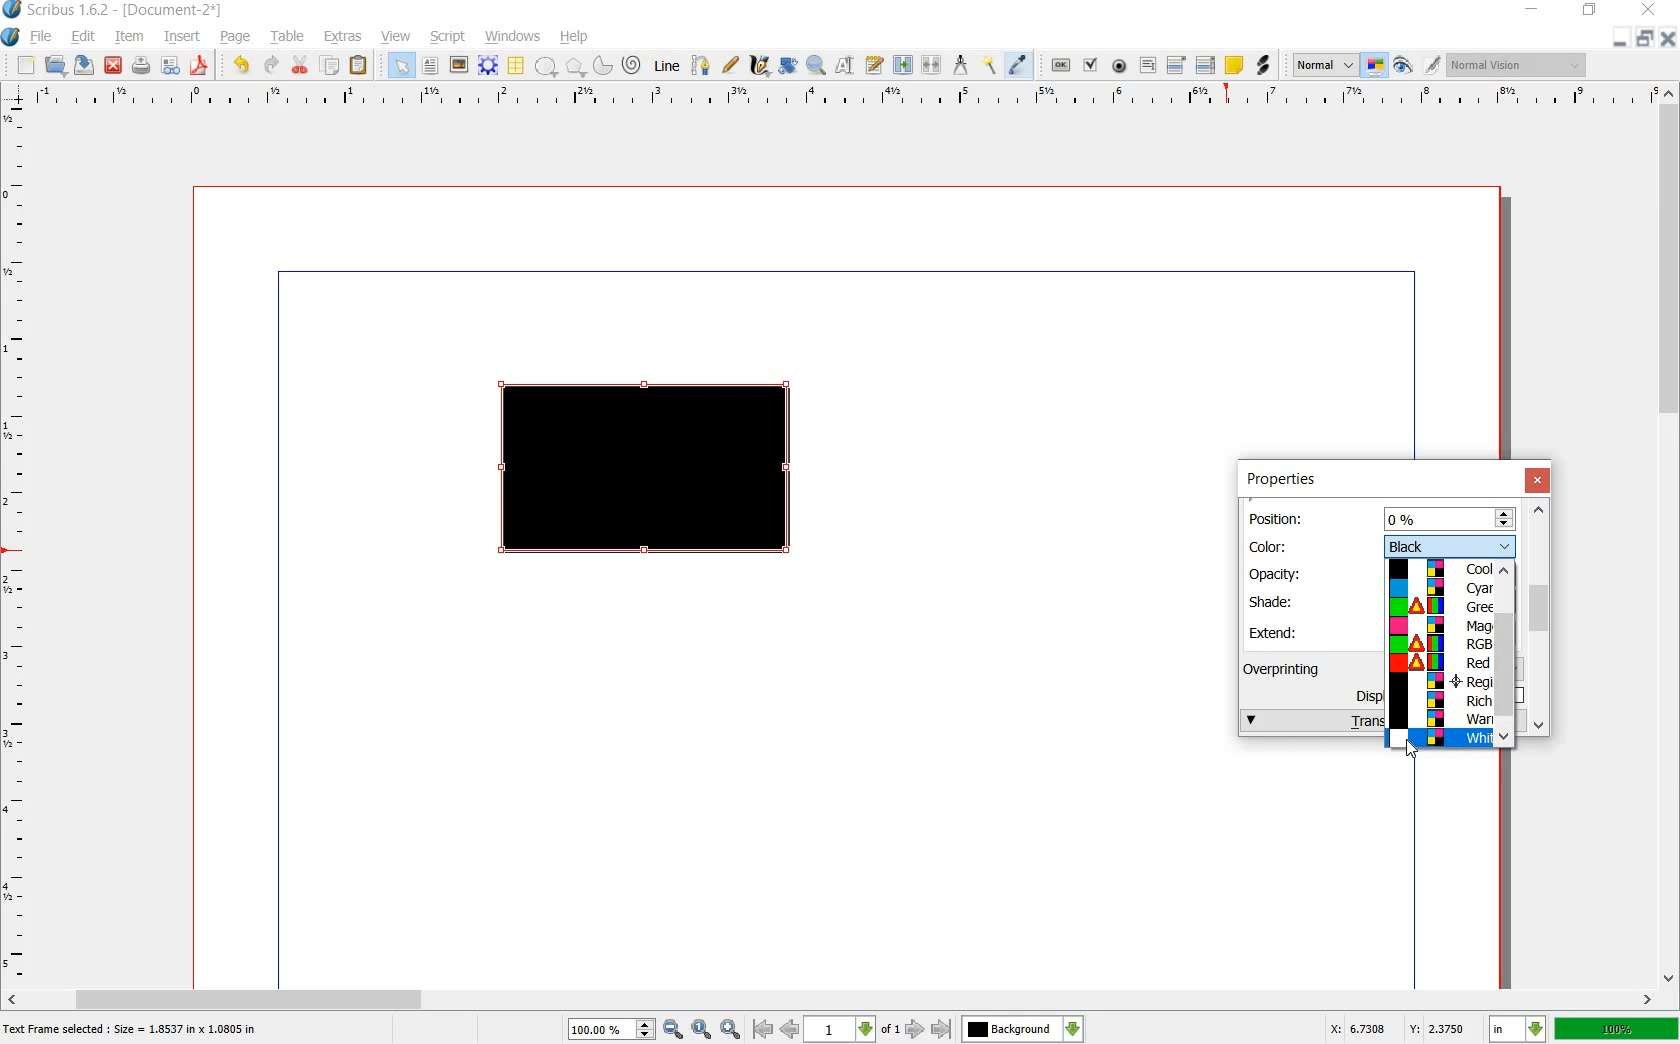 The image size is (1680, 1044). What do you see at coordinates (26, 66) in the screenshot?
I see `new` at bounding box center [26, 66].